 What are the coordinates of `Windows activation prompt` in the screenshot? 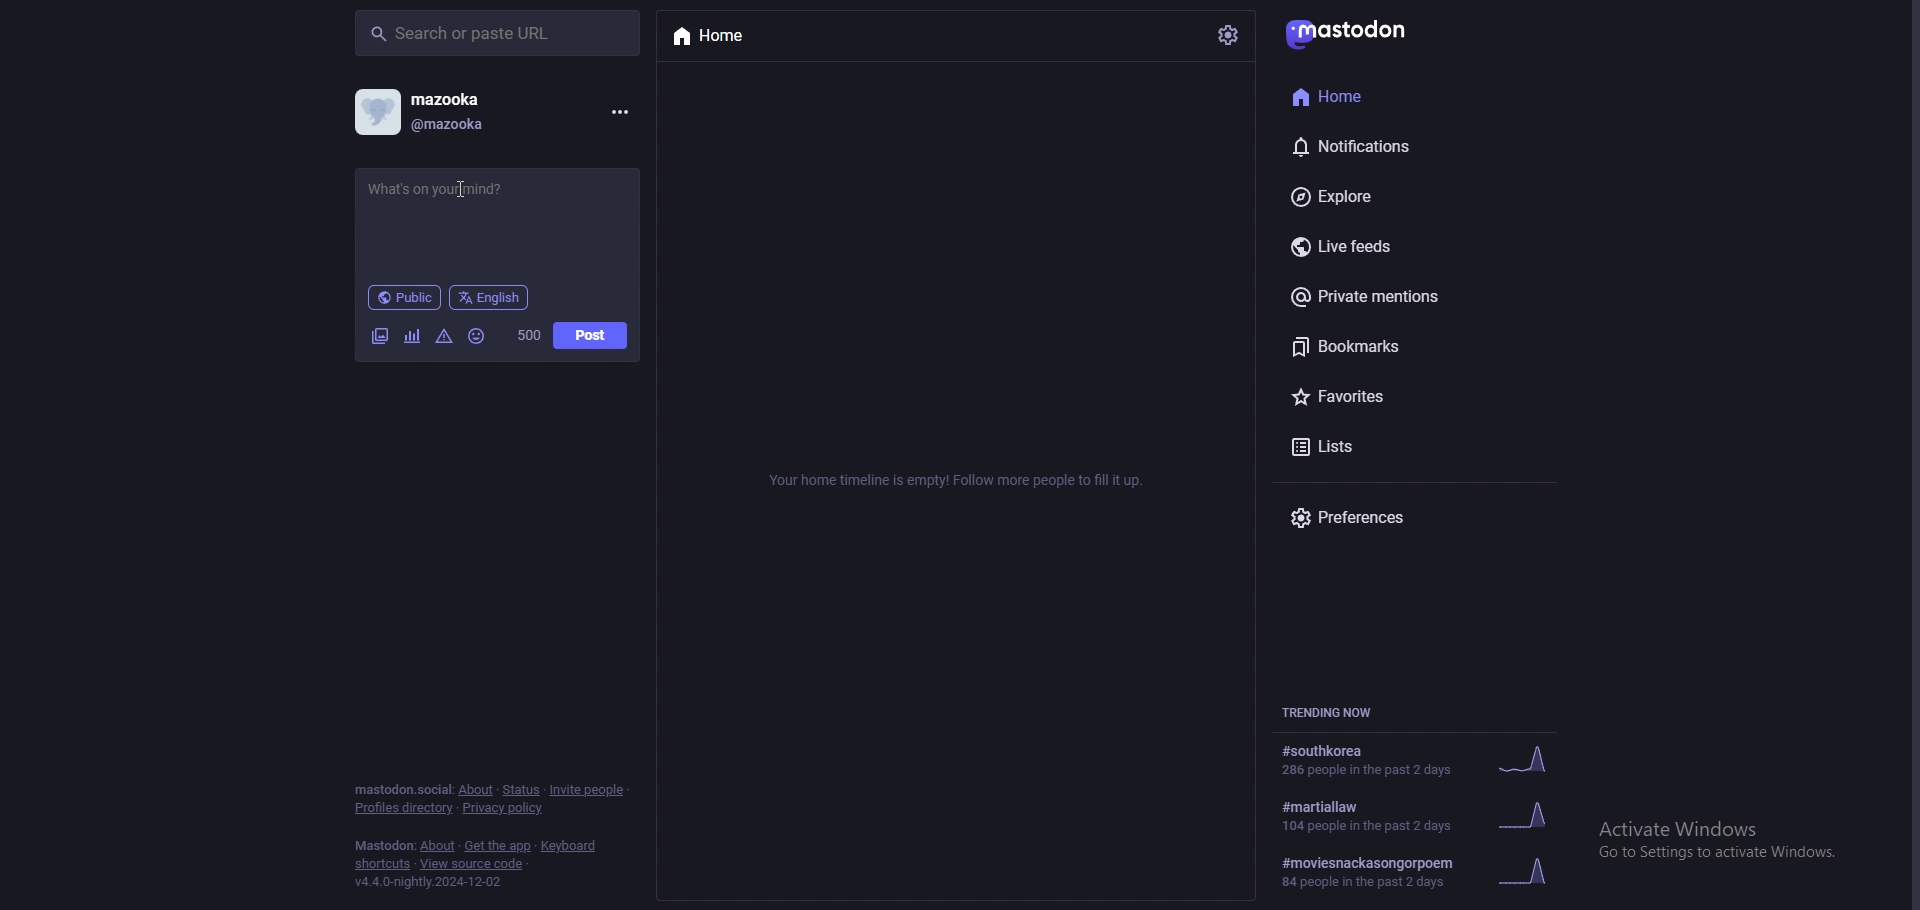 It's located at (1718, 837).